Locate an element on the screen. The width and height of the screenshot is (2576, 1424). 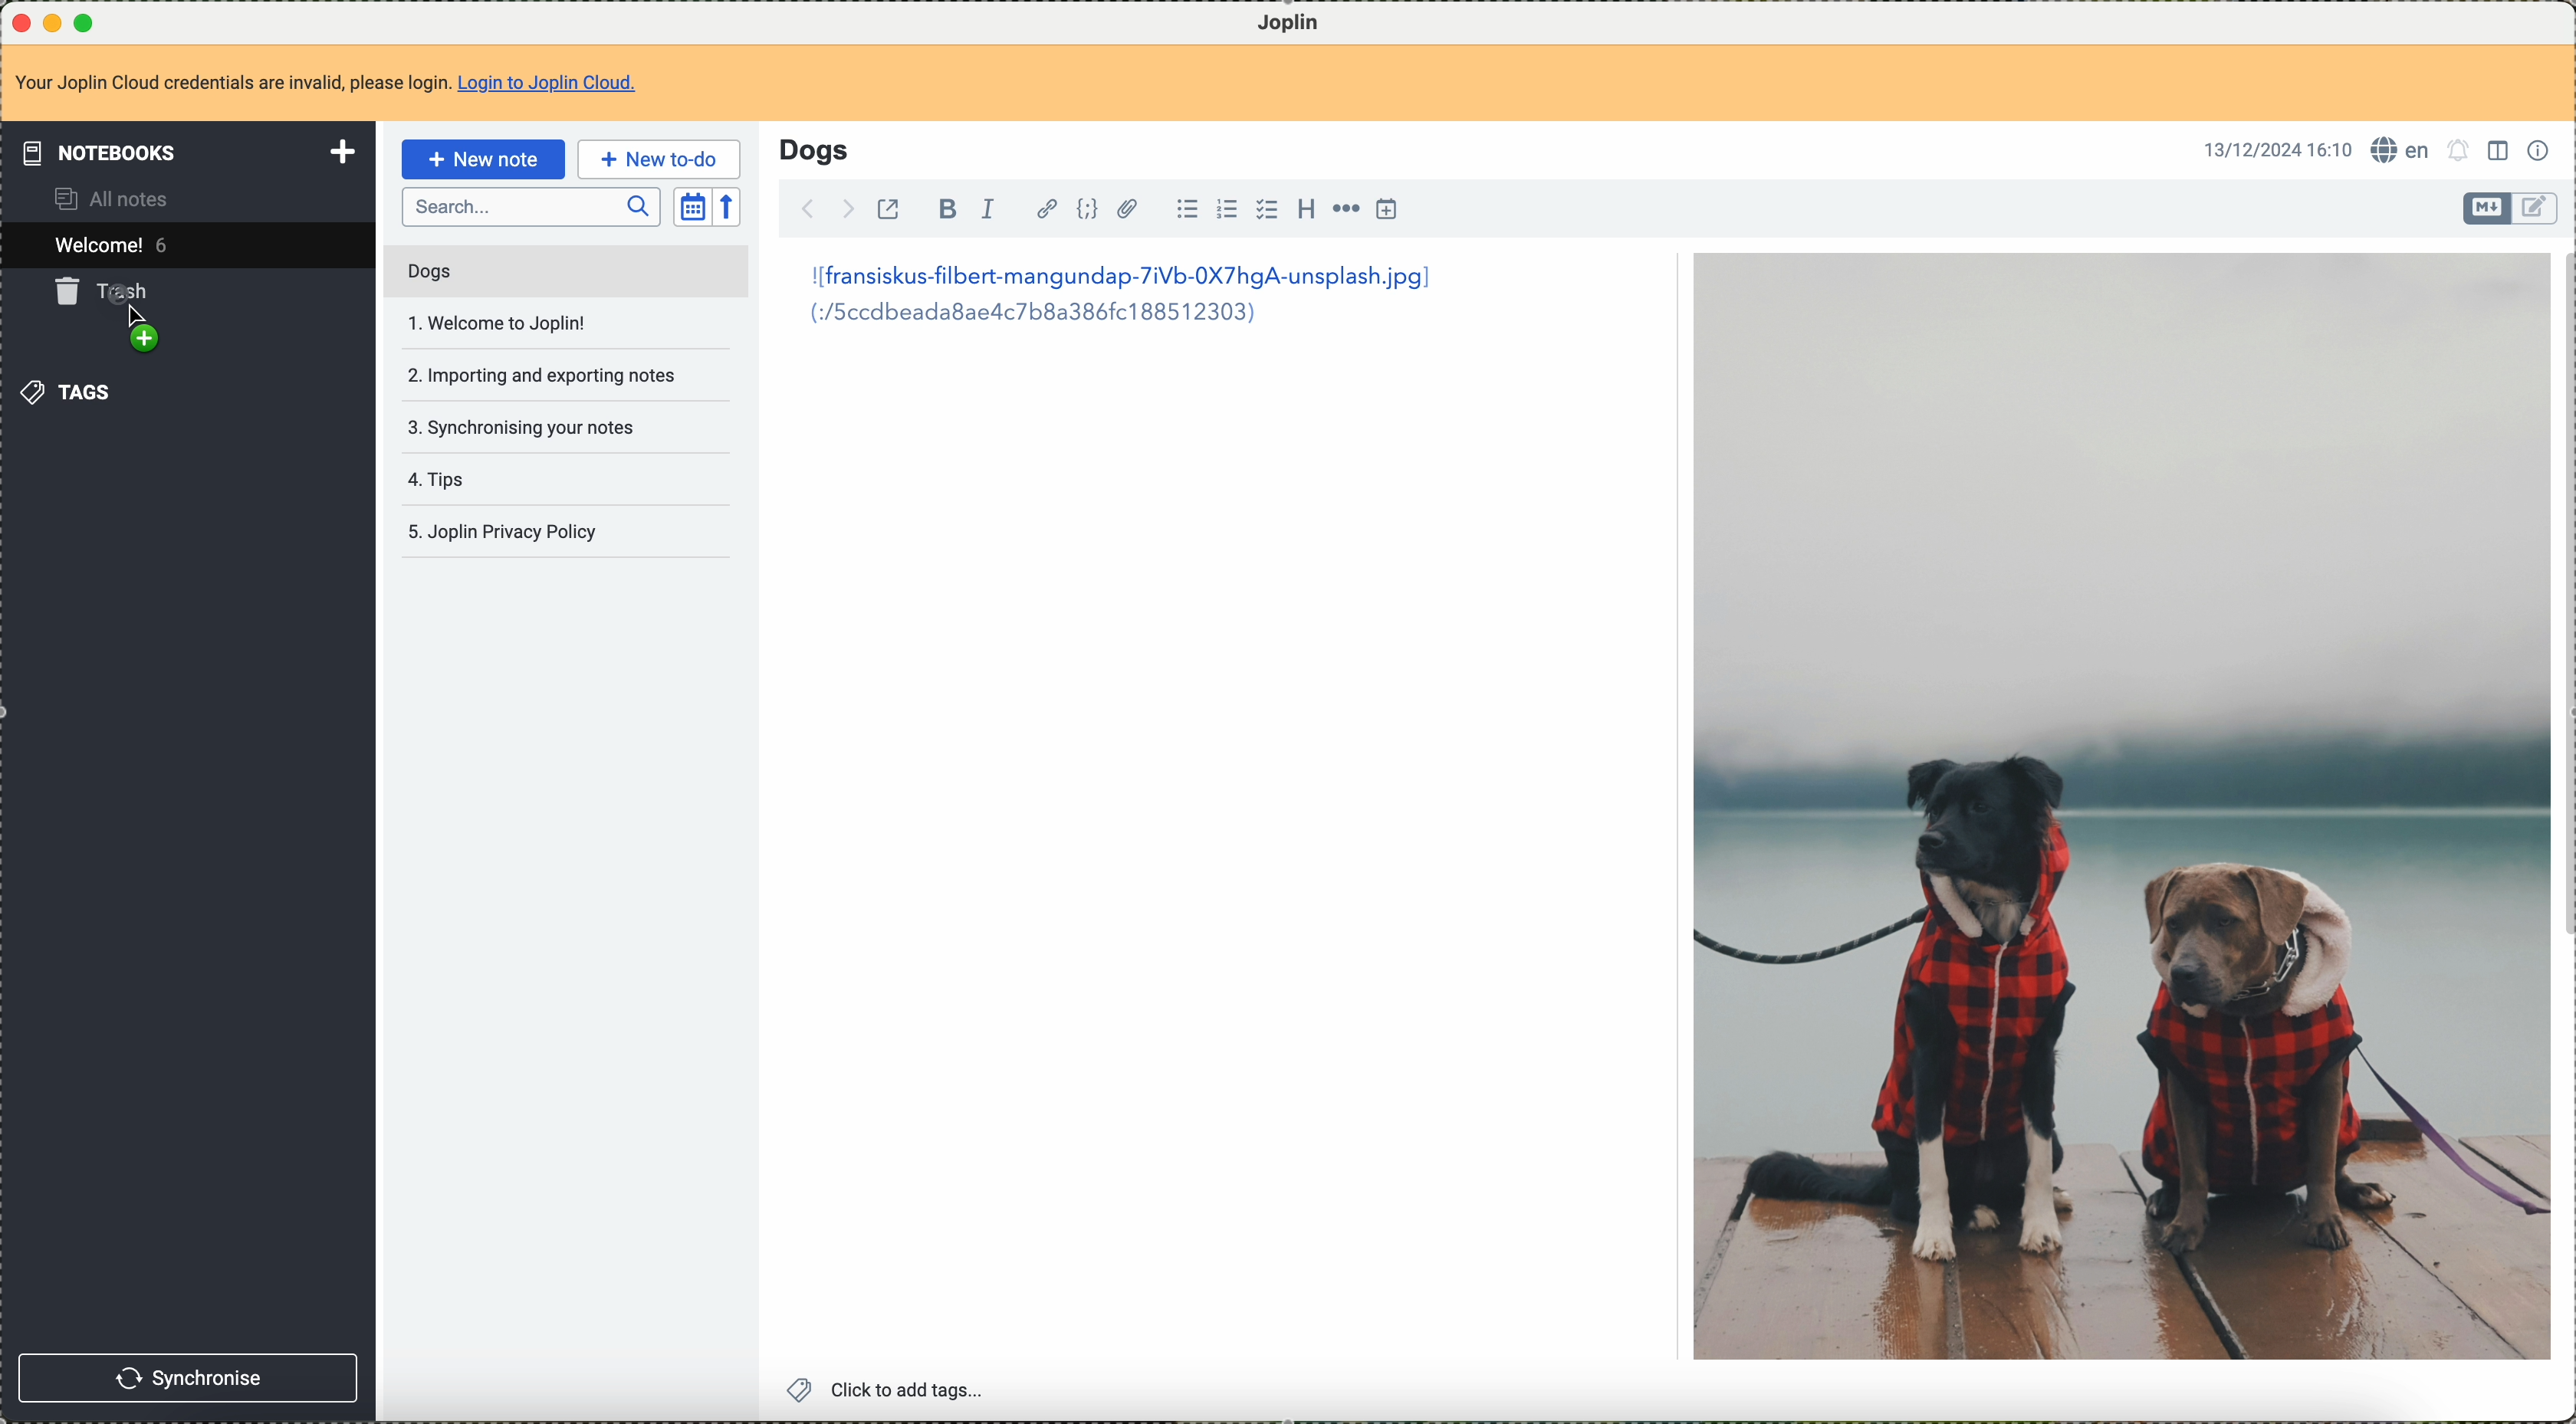
bulleted list is located at coordinates (1185, 211).